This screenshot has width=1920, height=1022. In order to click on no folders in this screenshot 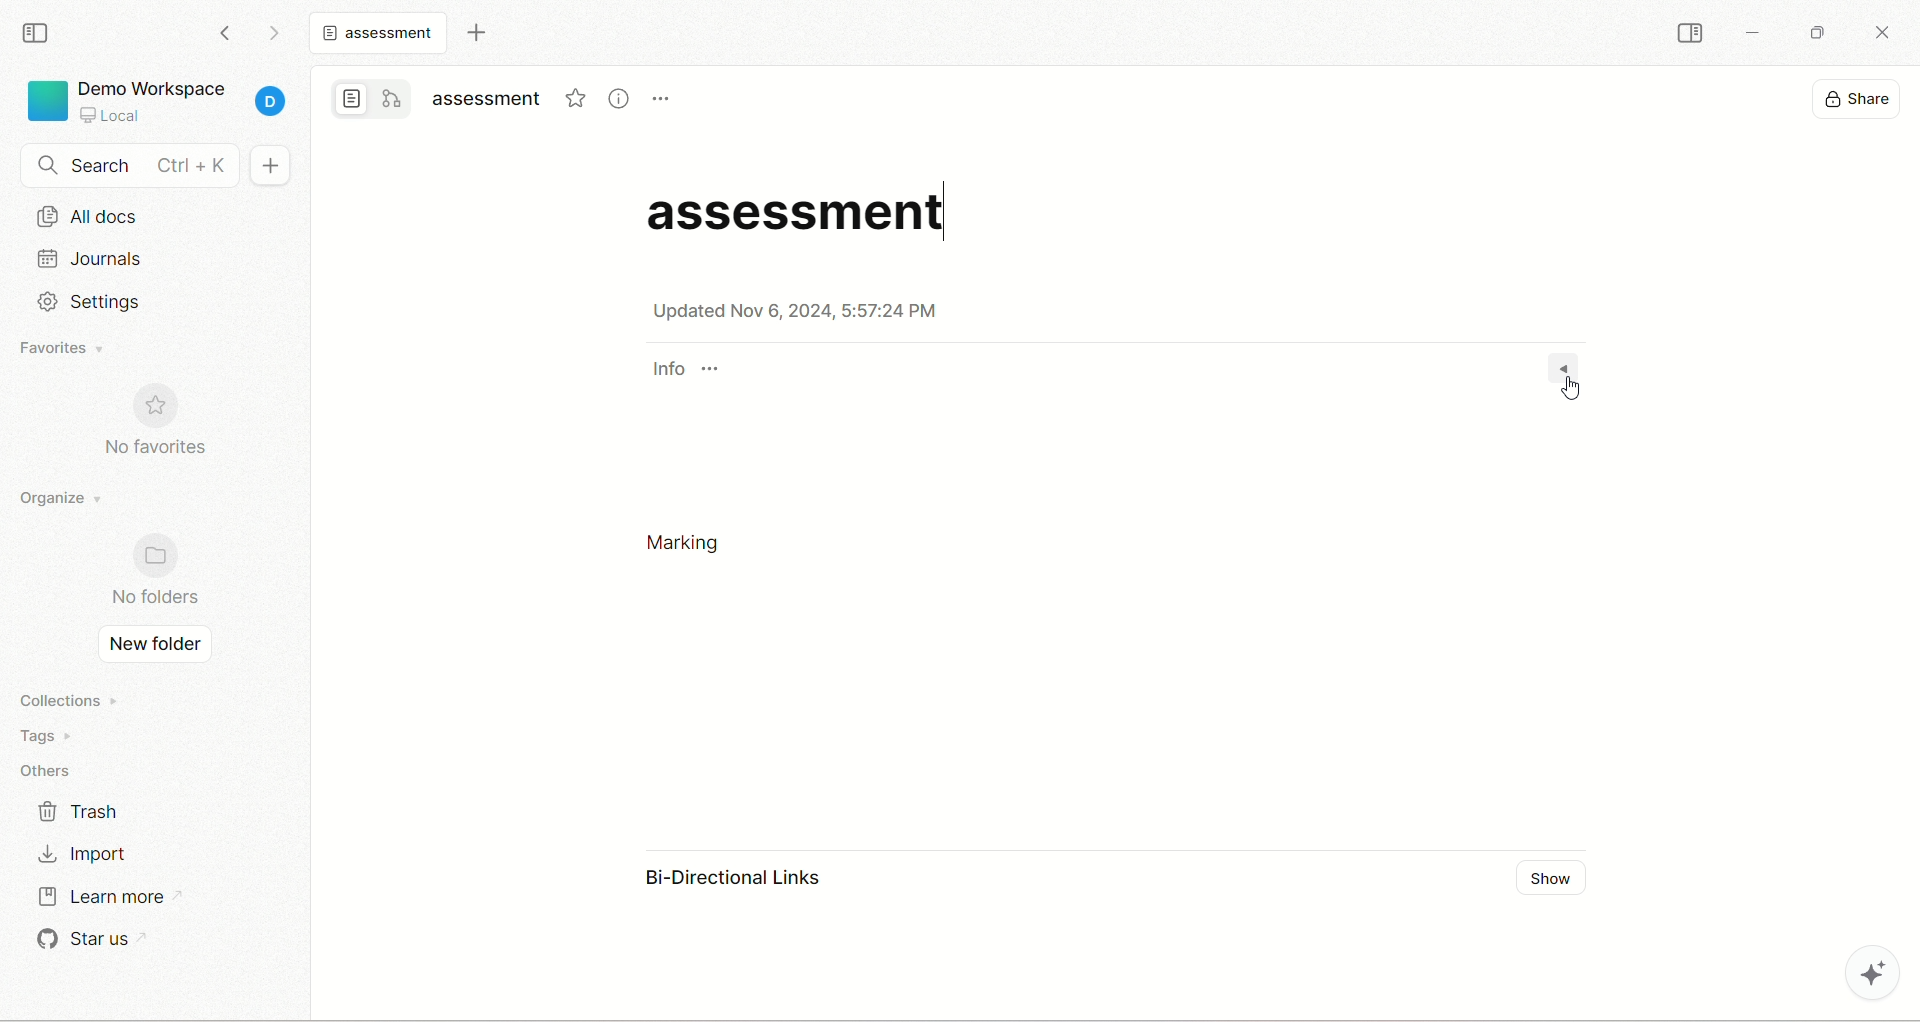, I will do `click(157, 597)`.